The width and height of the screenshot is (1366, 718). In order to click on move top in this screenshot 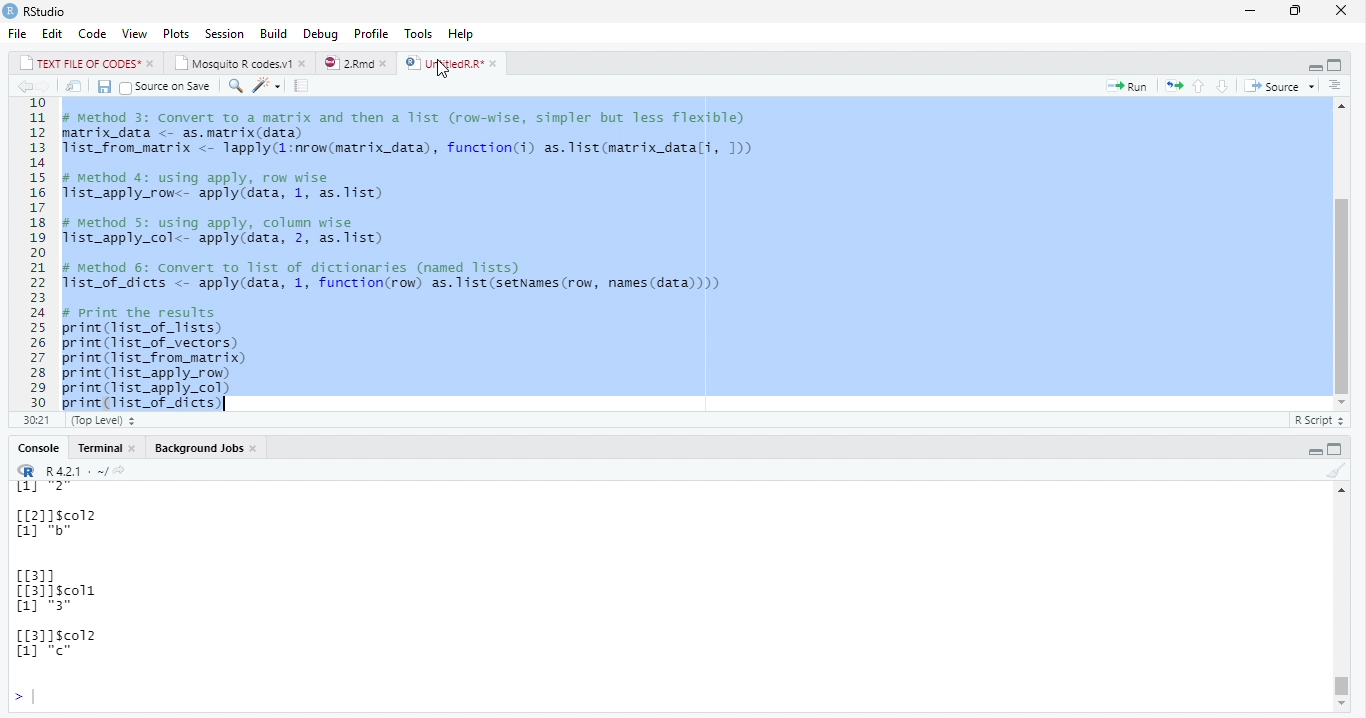, I will do `click(1342, 107)`.